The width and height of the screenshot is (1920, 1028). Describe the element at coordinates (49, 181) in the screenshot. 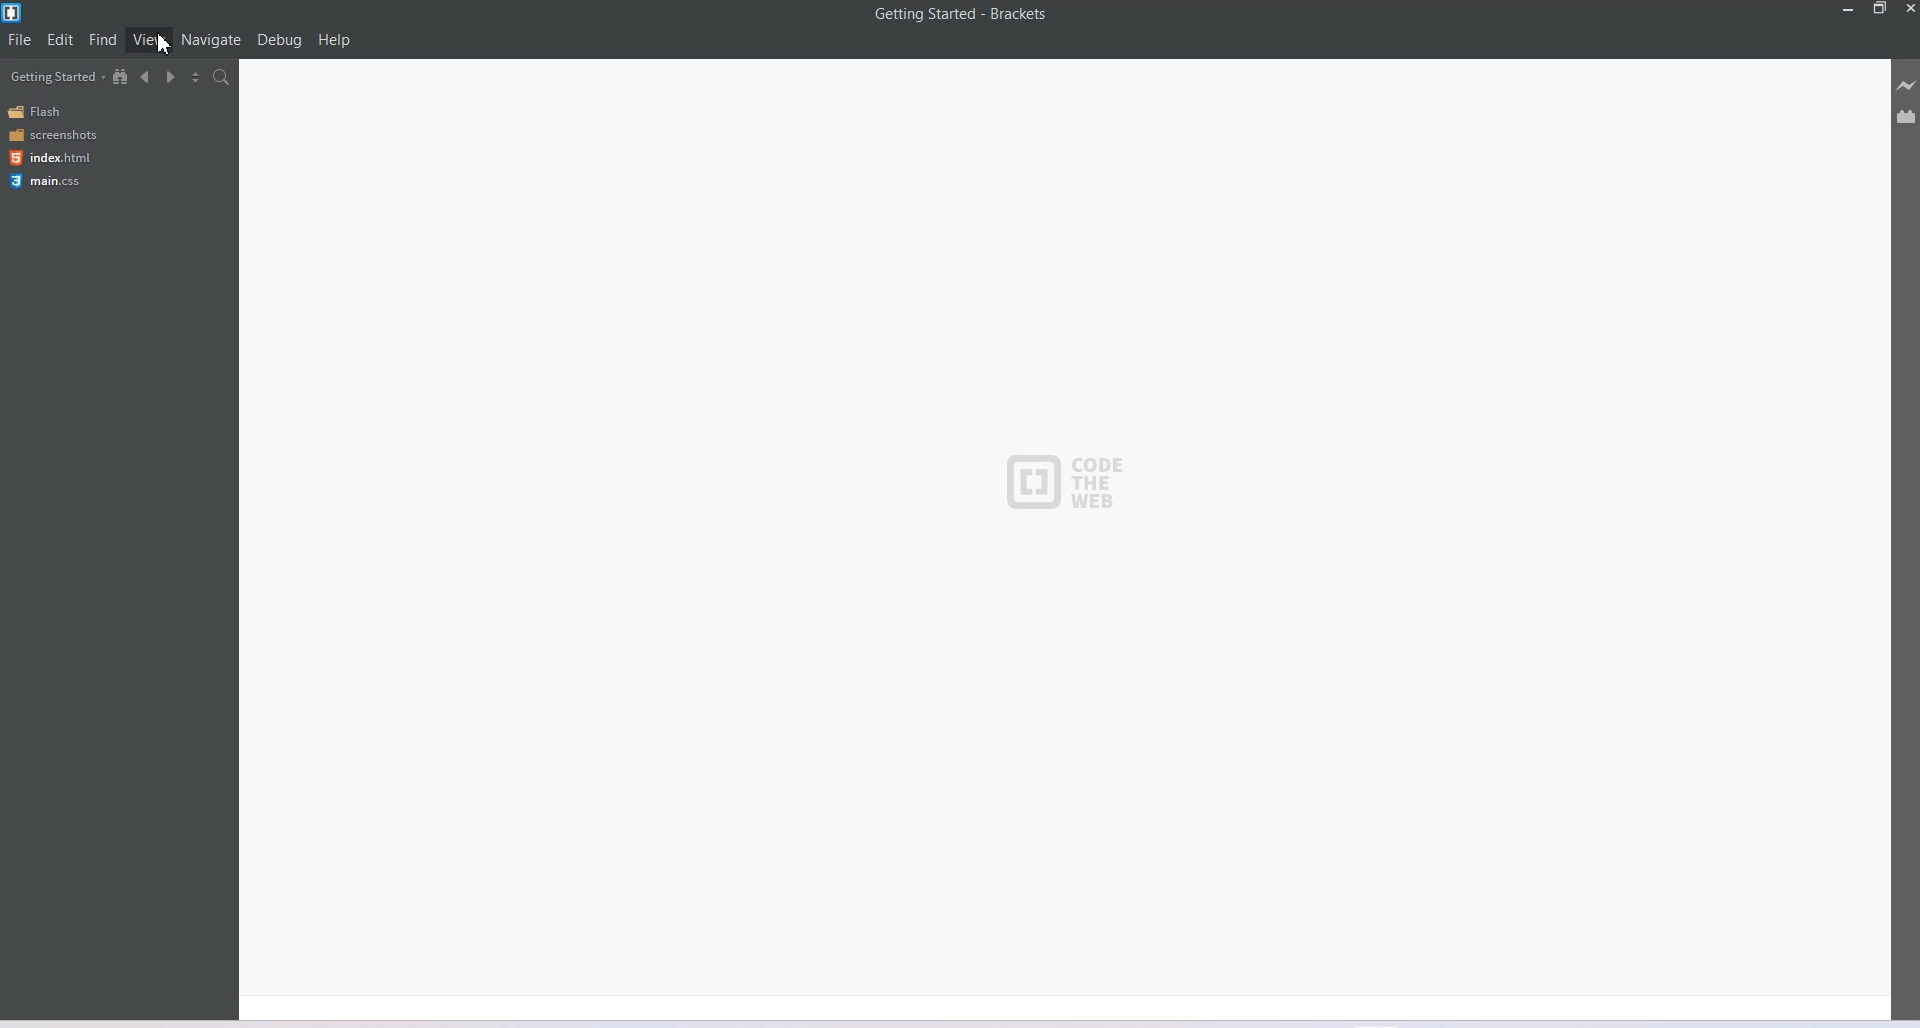

I see `main.css` at that location.